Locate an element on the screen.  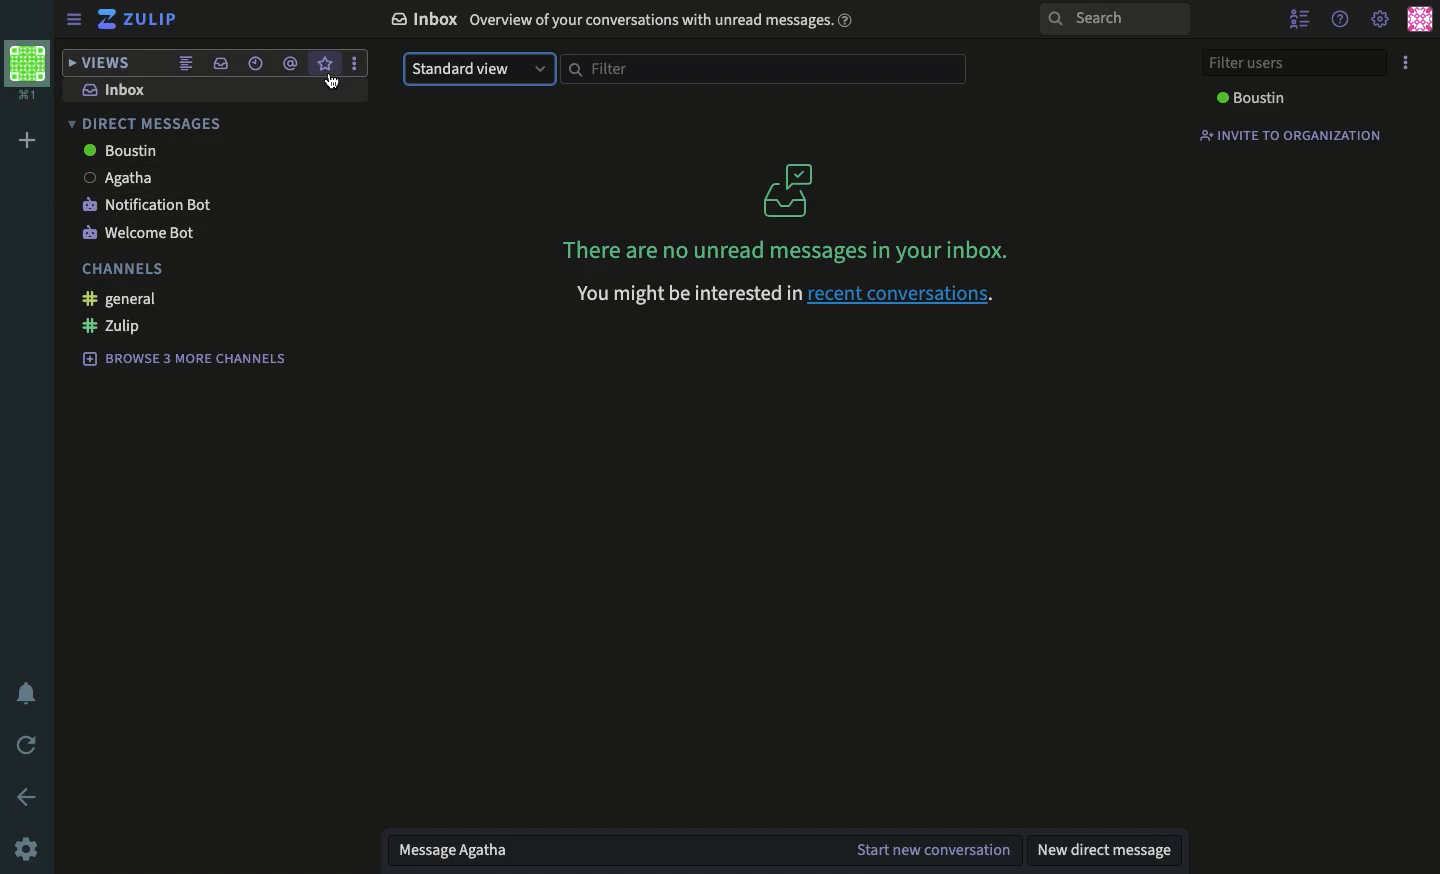
inbox is located at coordinates (221, 64).